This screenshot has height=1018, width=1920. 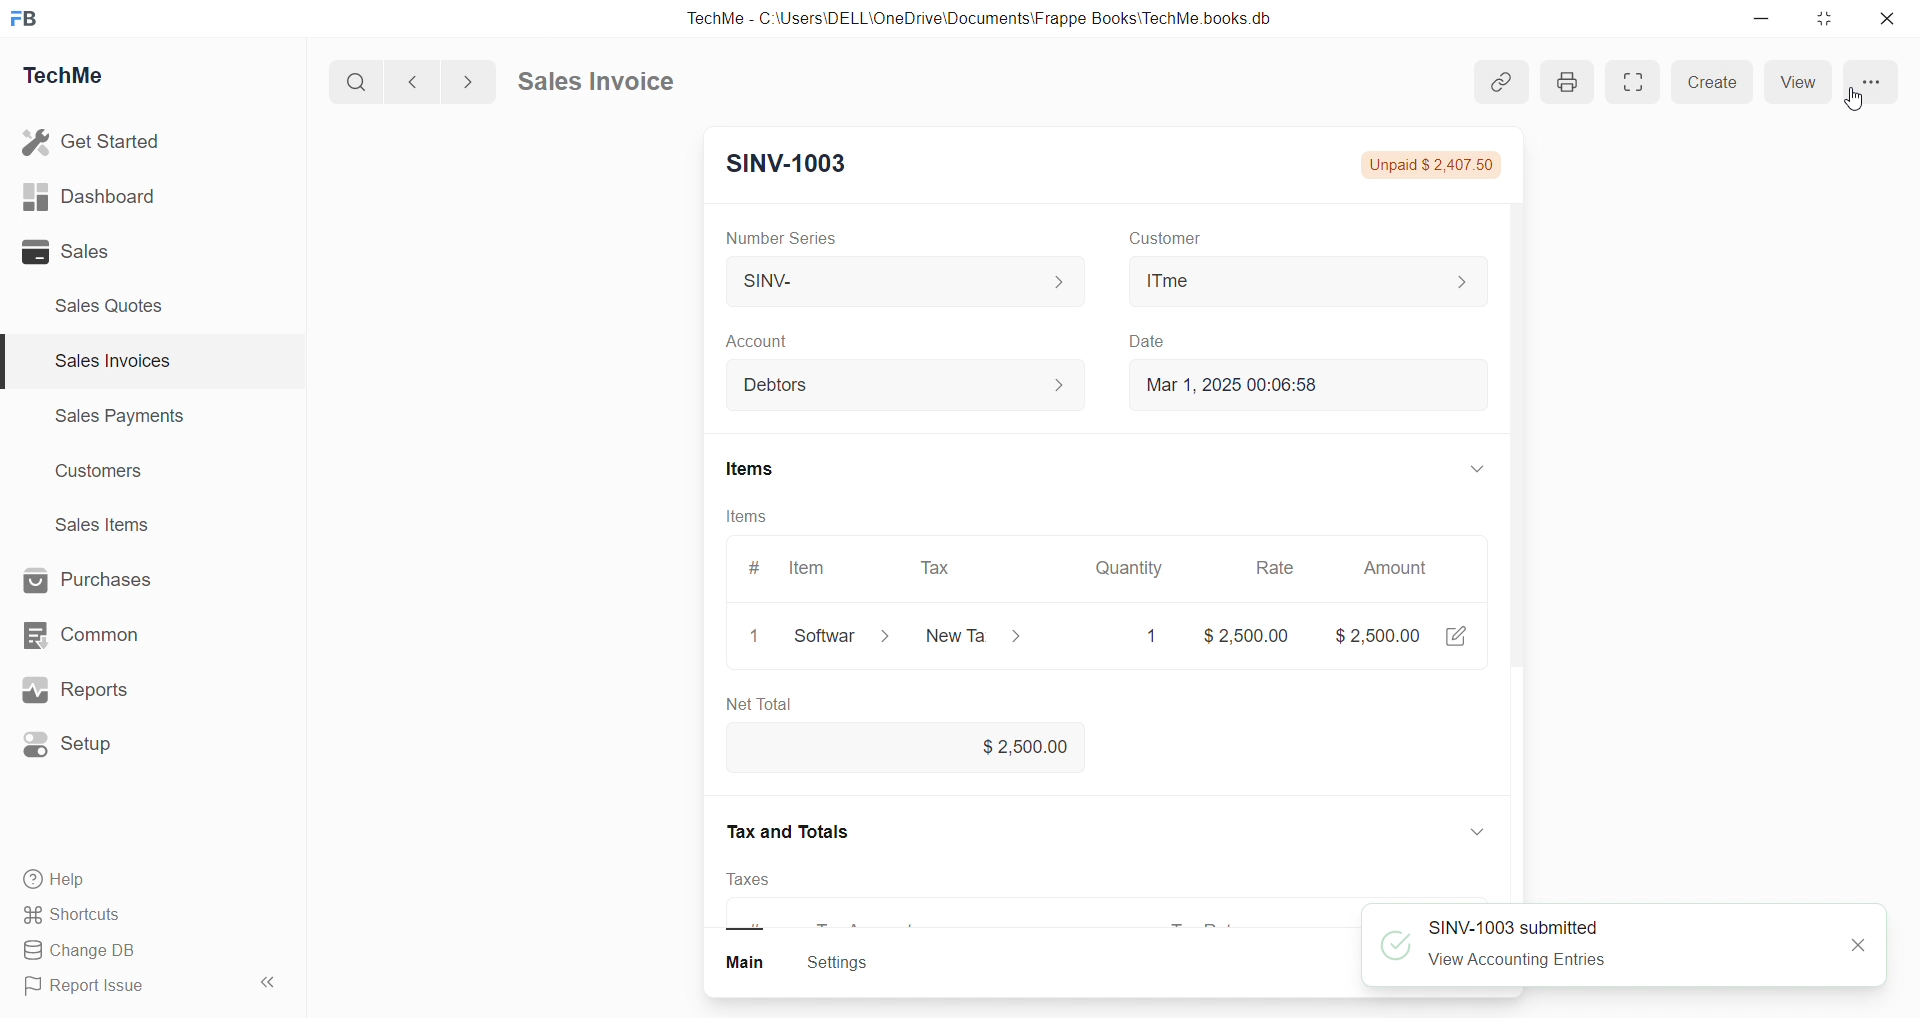 What do you see at coordinates (269, 979) in the screenshot?
I see `«` at bounding box center [269, 979].